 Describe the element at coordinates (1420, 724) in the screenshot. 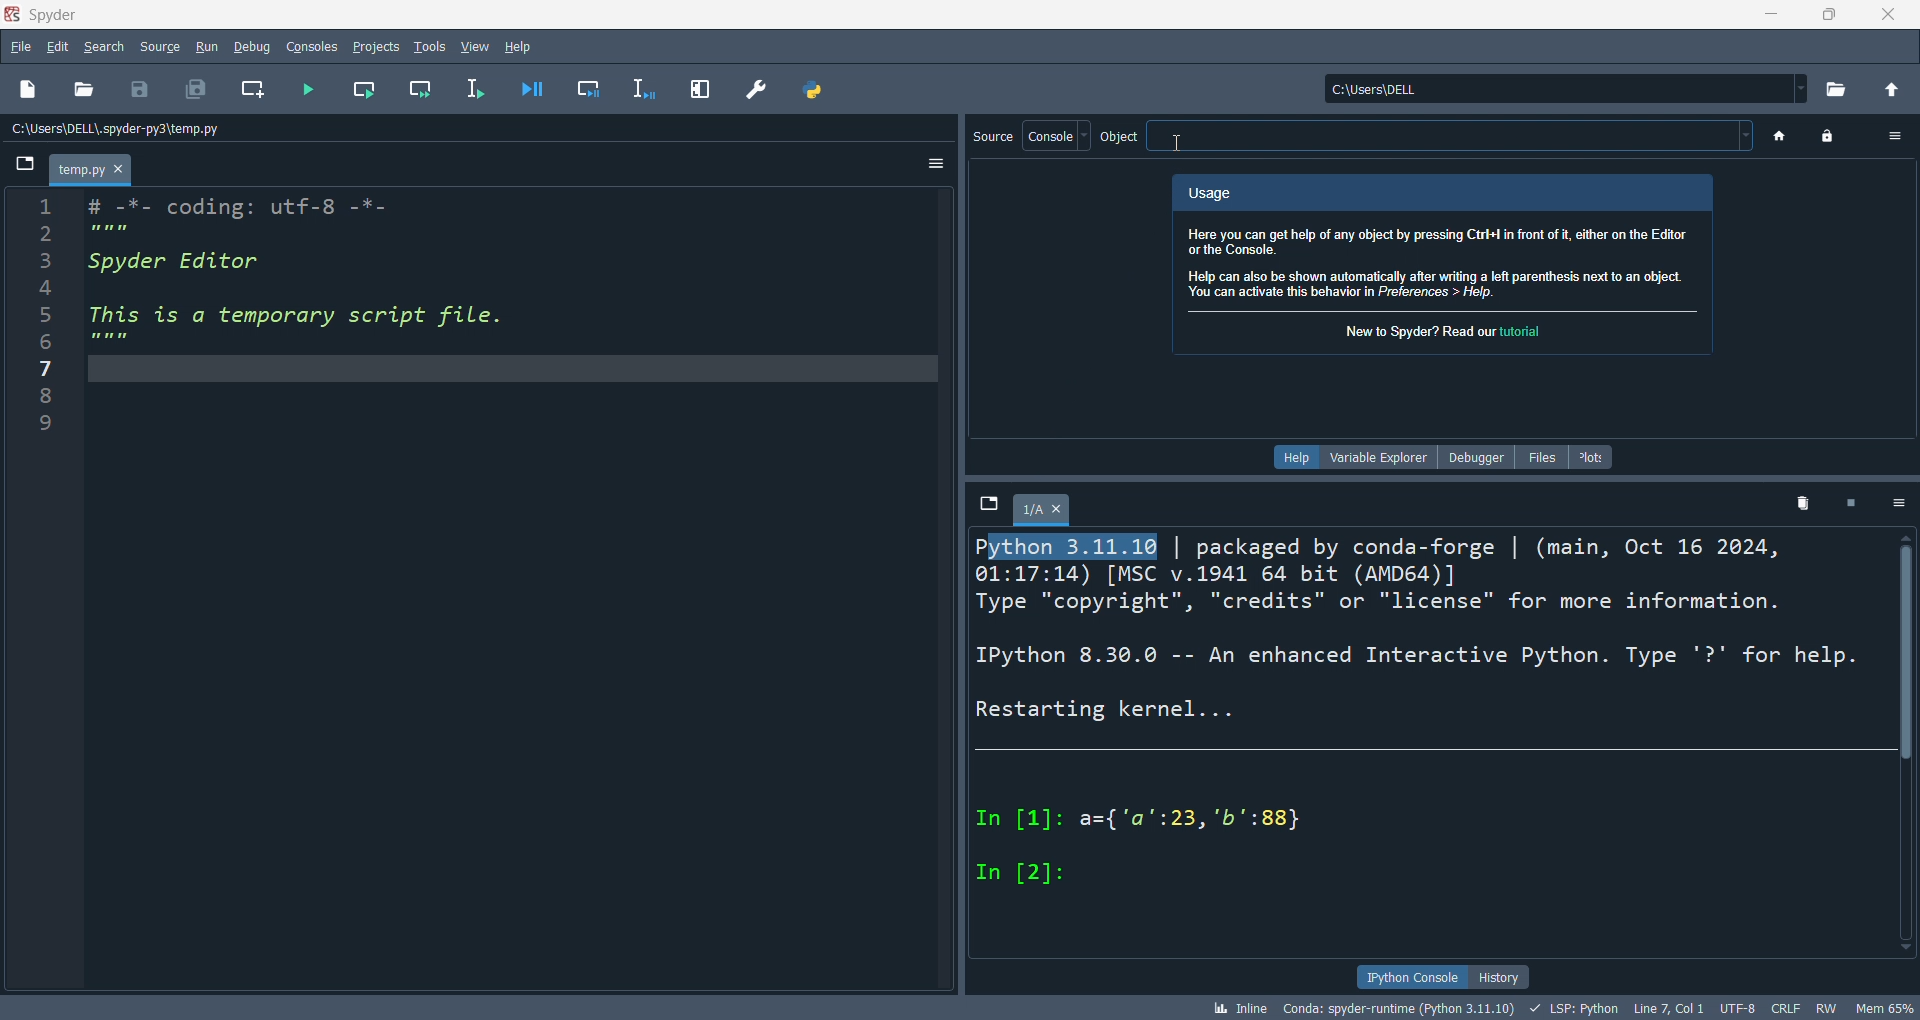

I see `Python 3:11:16 | packaged by conda-forge | (main, Oct 16 2024,
01:17:14) [MSC v.1941 64 bit (AMD64)]

Type "copyright", "credits" or "license" for more information.
IPython 8.30.0 -- An enhanced Interactive Python. Type '?' for help.
Restarting kernel...

In [1]: a={'a':23, 'b':88}

In [2]:` at that location.